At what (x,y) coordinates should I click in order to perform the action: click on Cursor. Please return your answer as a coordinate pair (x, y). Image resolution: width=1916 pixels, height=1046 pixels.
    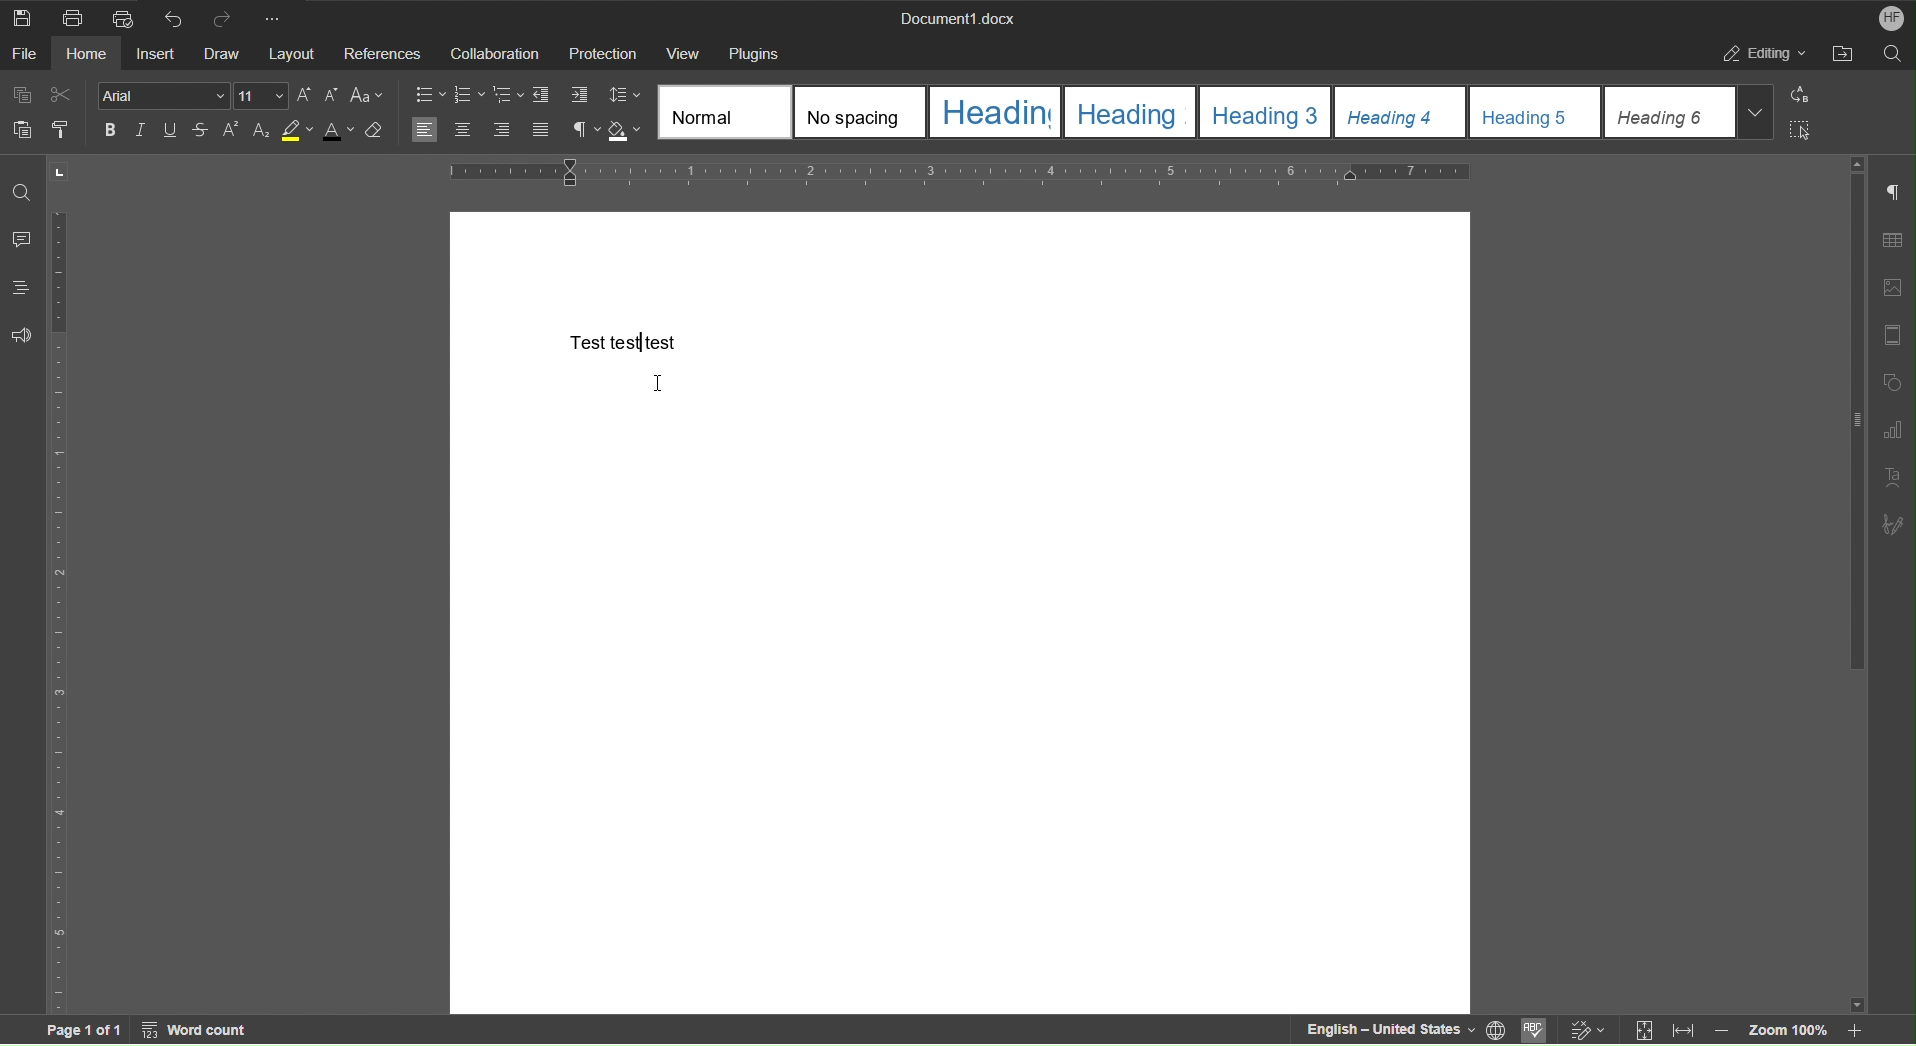
    Looking at the image, I should click on (657, 384).